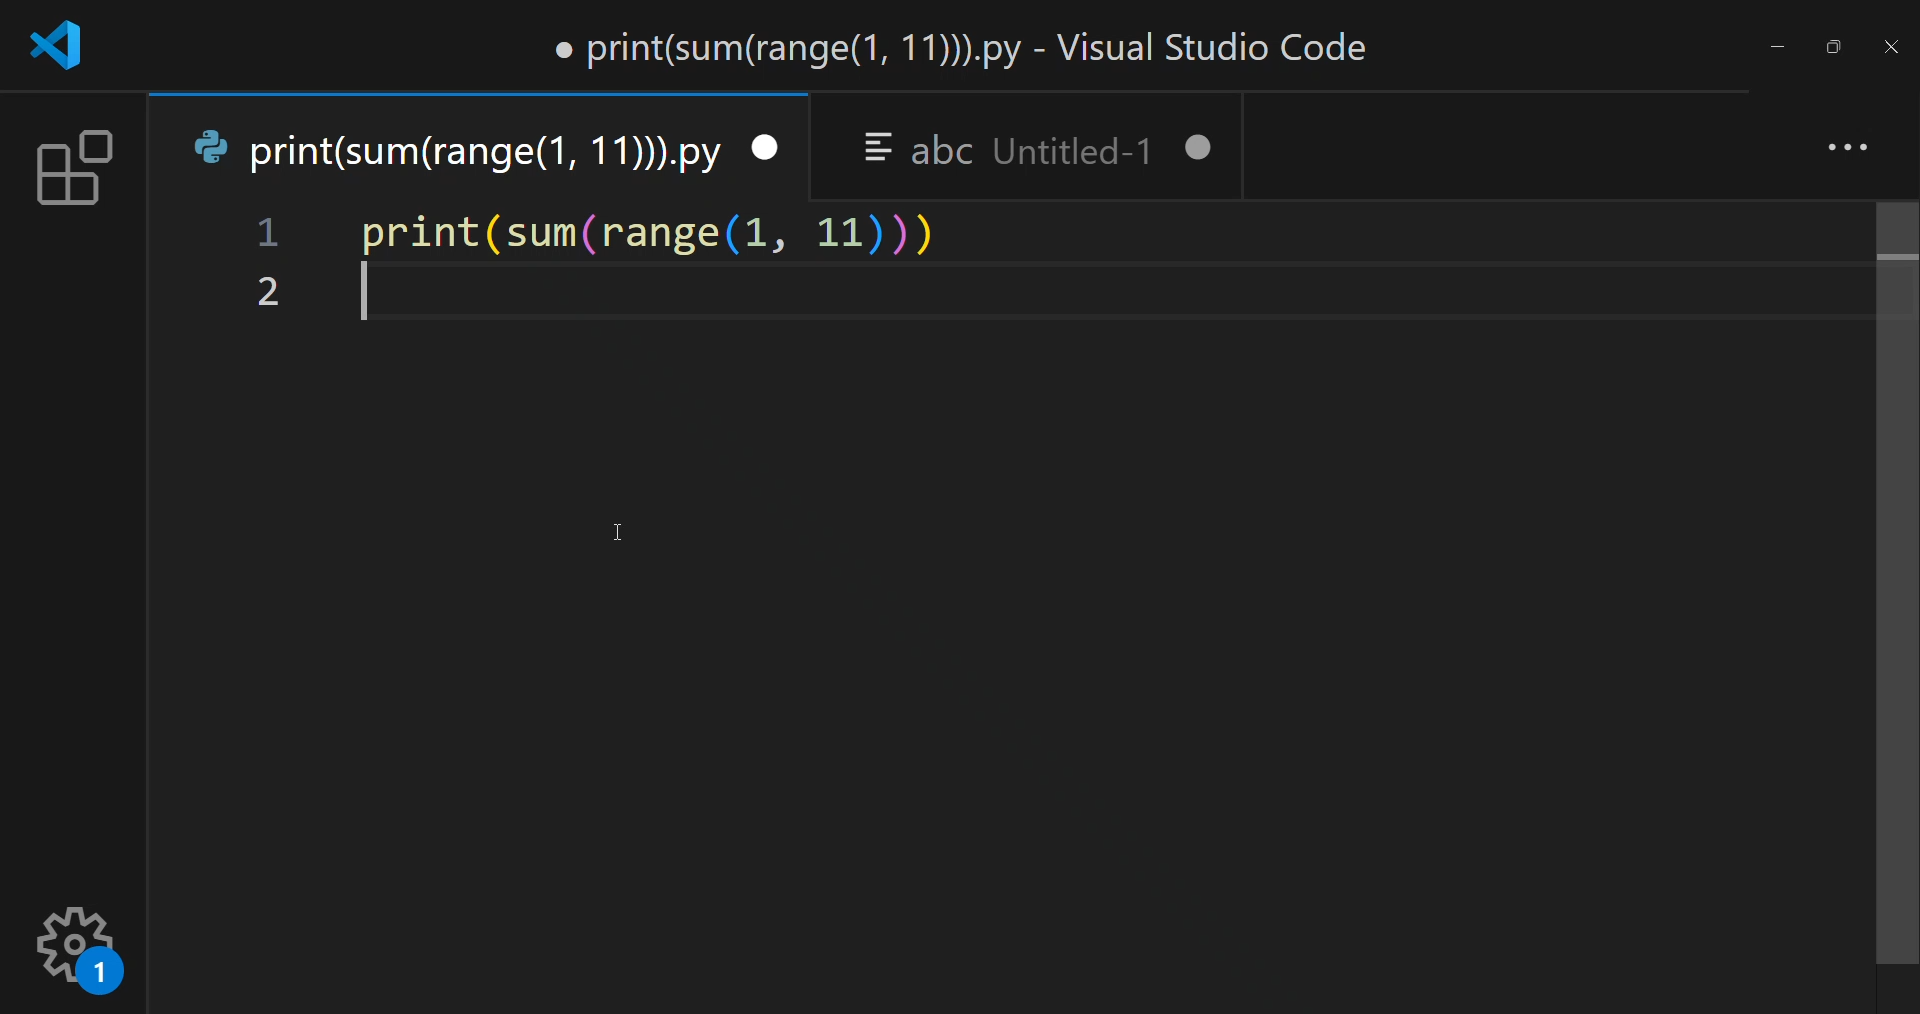 Image resolution: width=1920 pixels, height=1014 pixels. Describe the element at coordinates (367, 301) in the screenshot. I see `start writing` at that location.